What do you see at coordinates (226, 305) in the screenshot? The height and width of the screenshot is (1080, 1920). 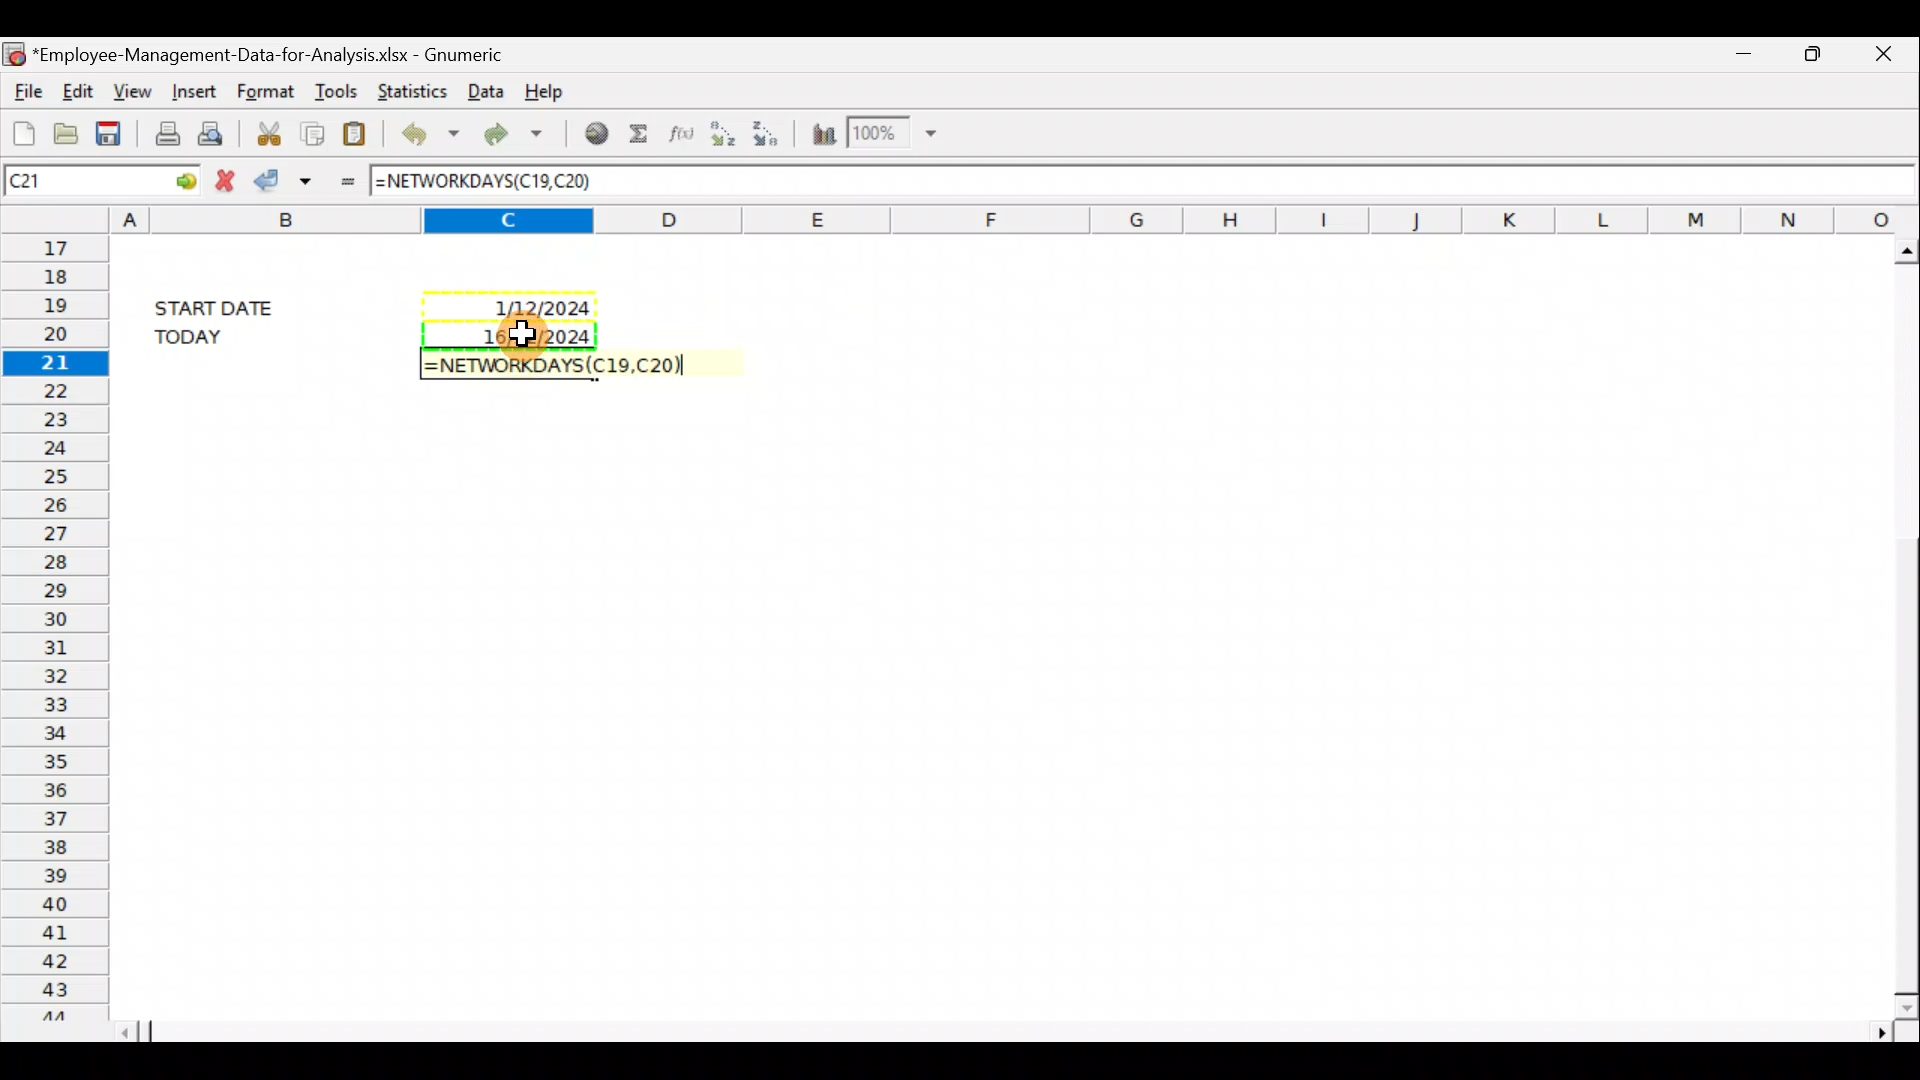 I see `START DATE` at bounding box center [226, 305].